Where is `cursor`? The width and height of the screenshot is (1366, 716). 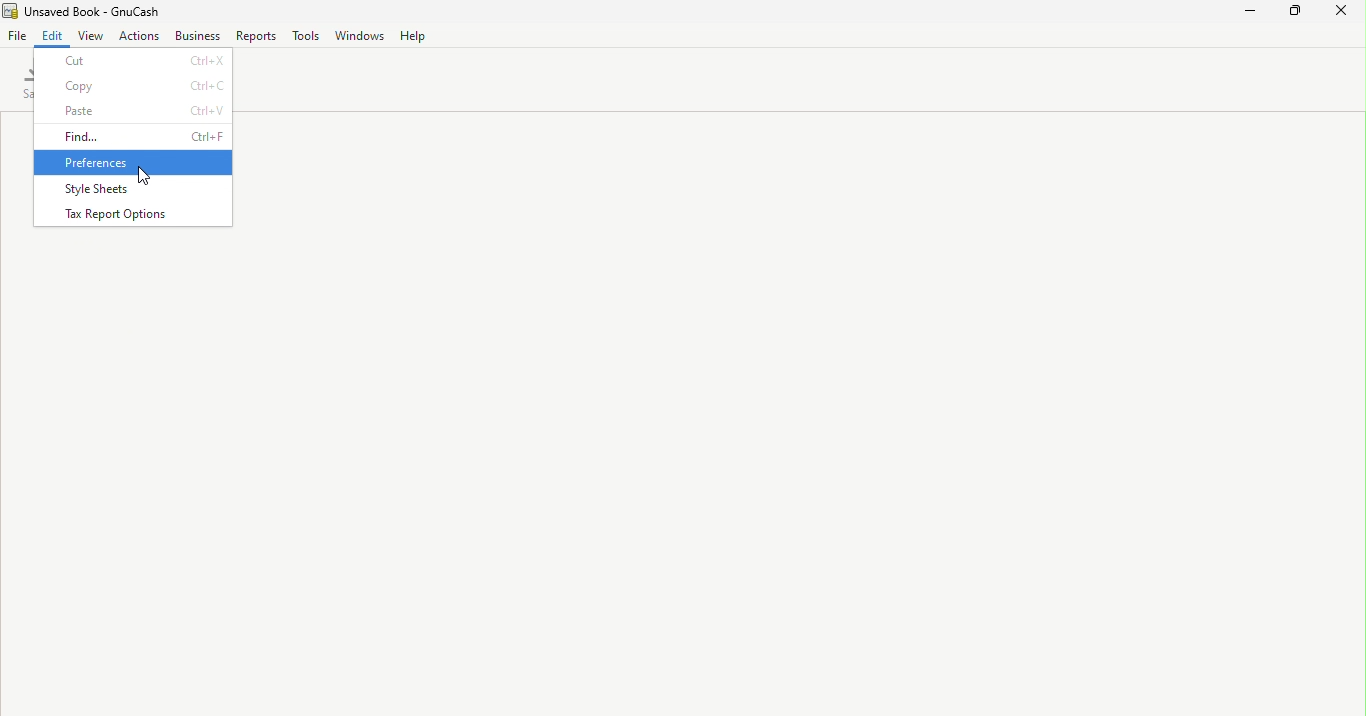 cursor is located at coordinates (148, 177).